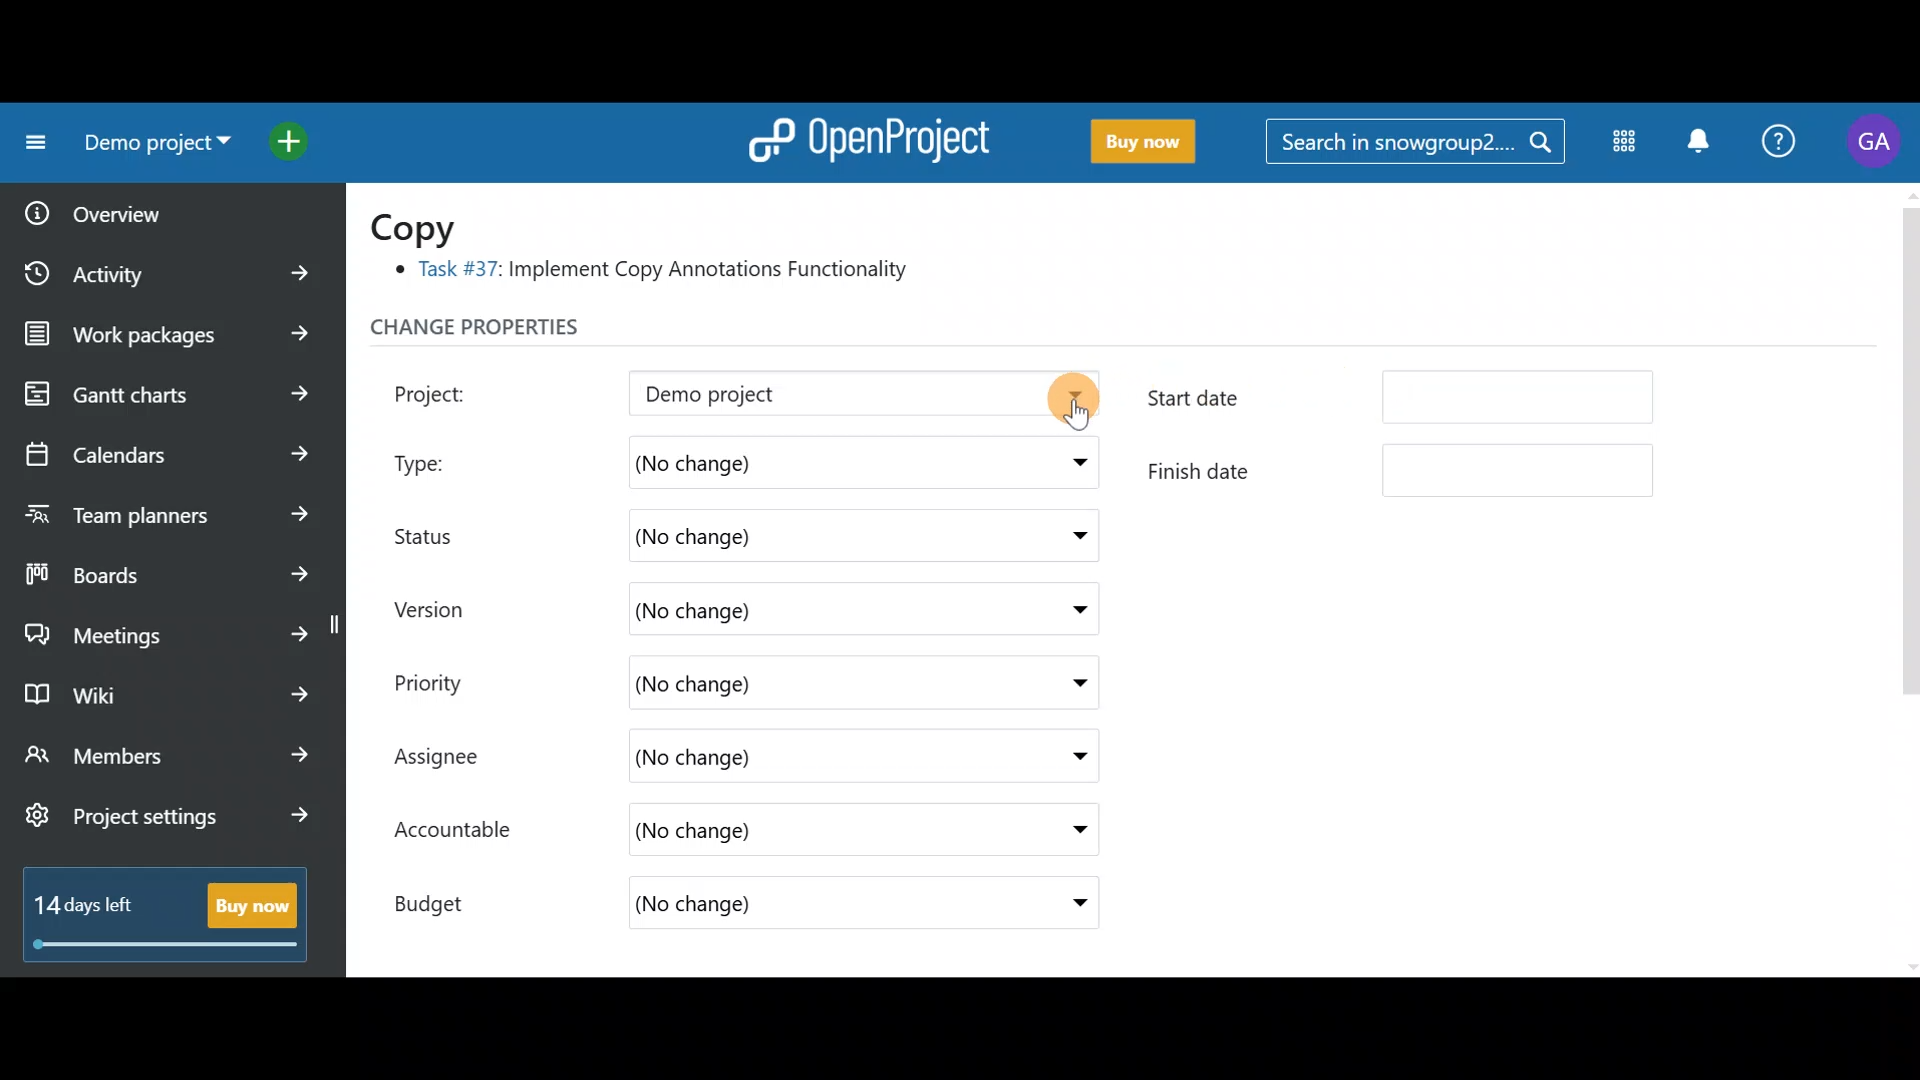 This screenshot has height=1080, width=1920. I want to click on (No change), so click(756, 683).